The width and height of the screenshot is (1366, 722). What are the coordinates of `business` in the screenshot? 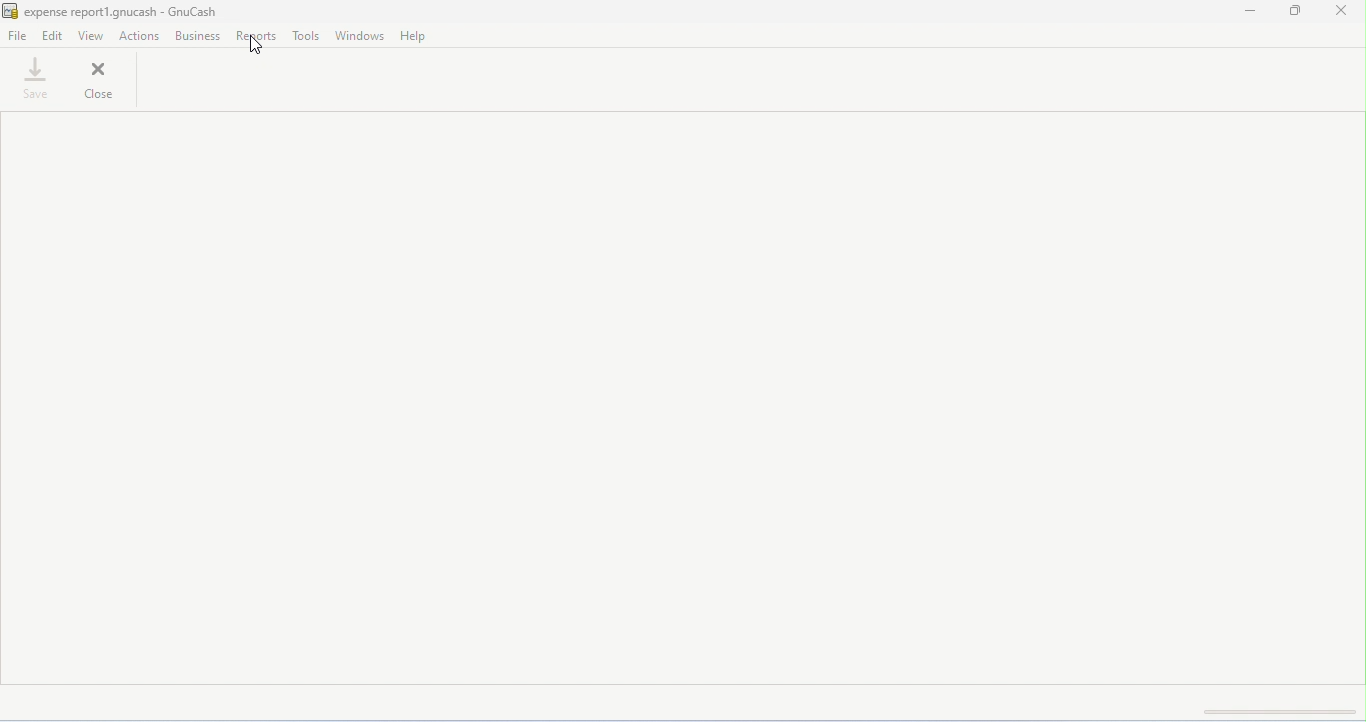 It's located at (197, 35).